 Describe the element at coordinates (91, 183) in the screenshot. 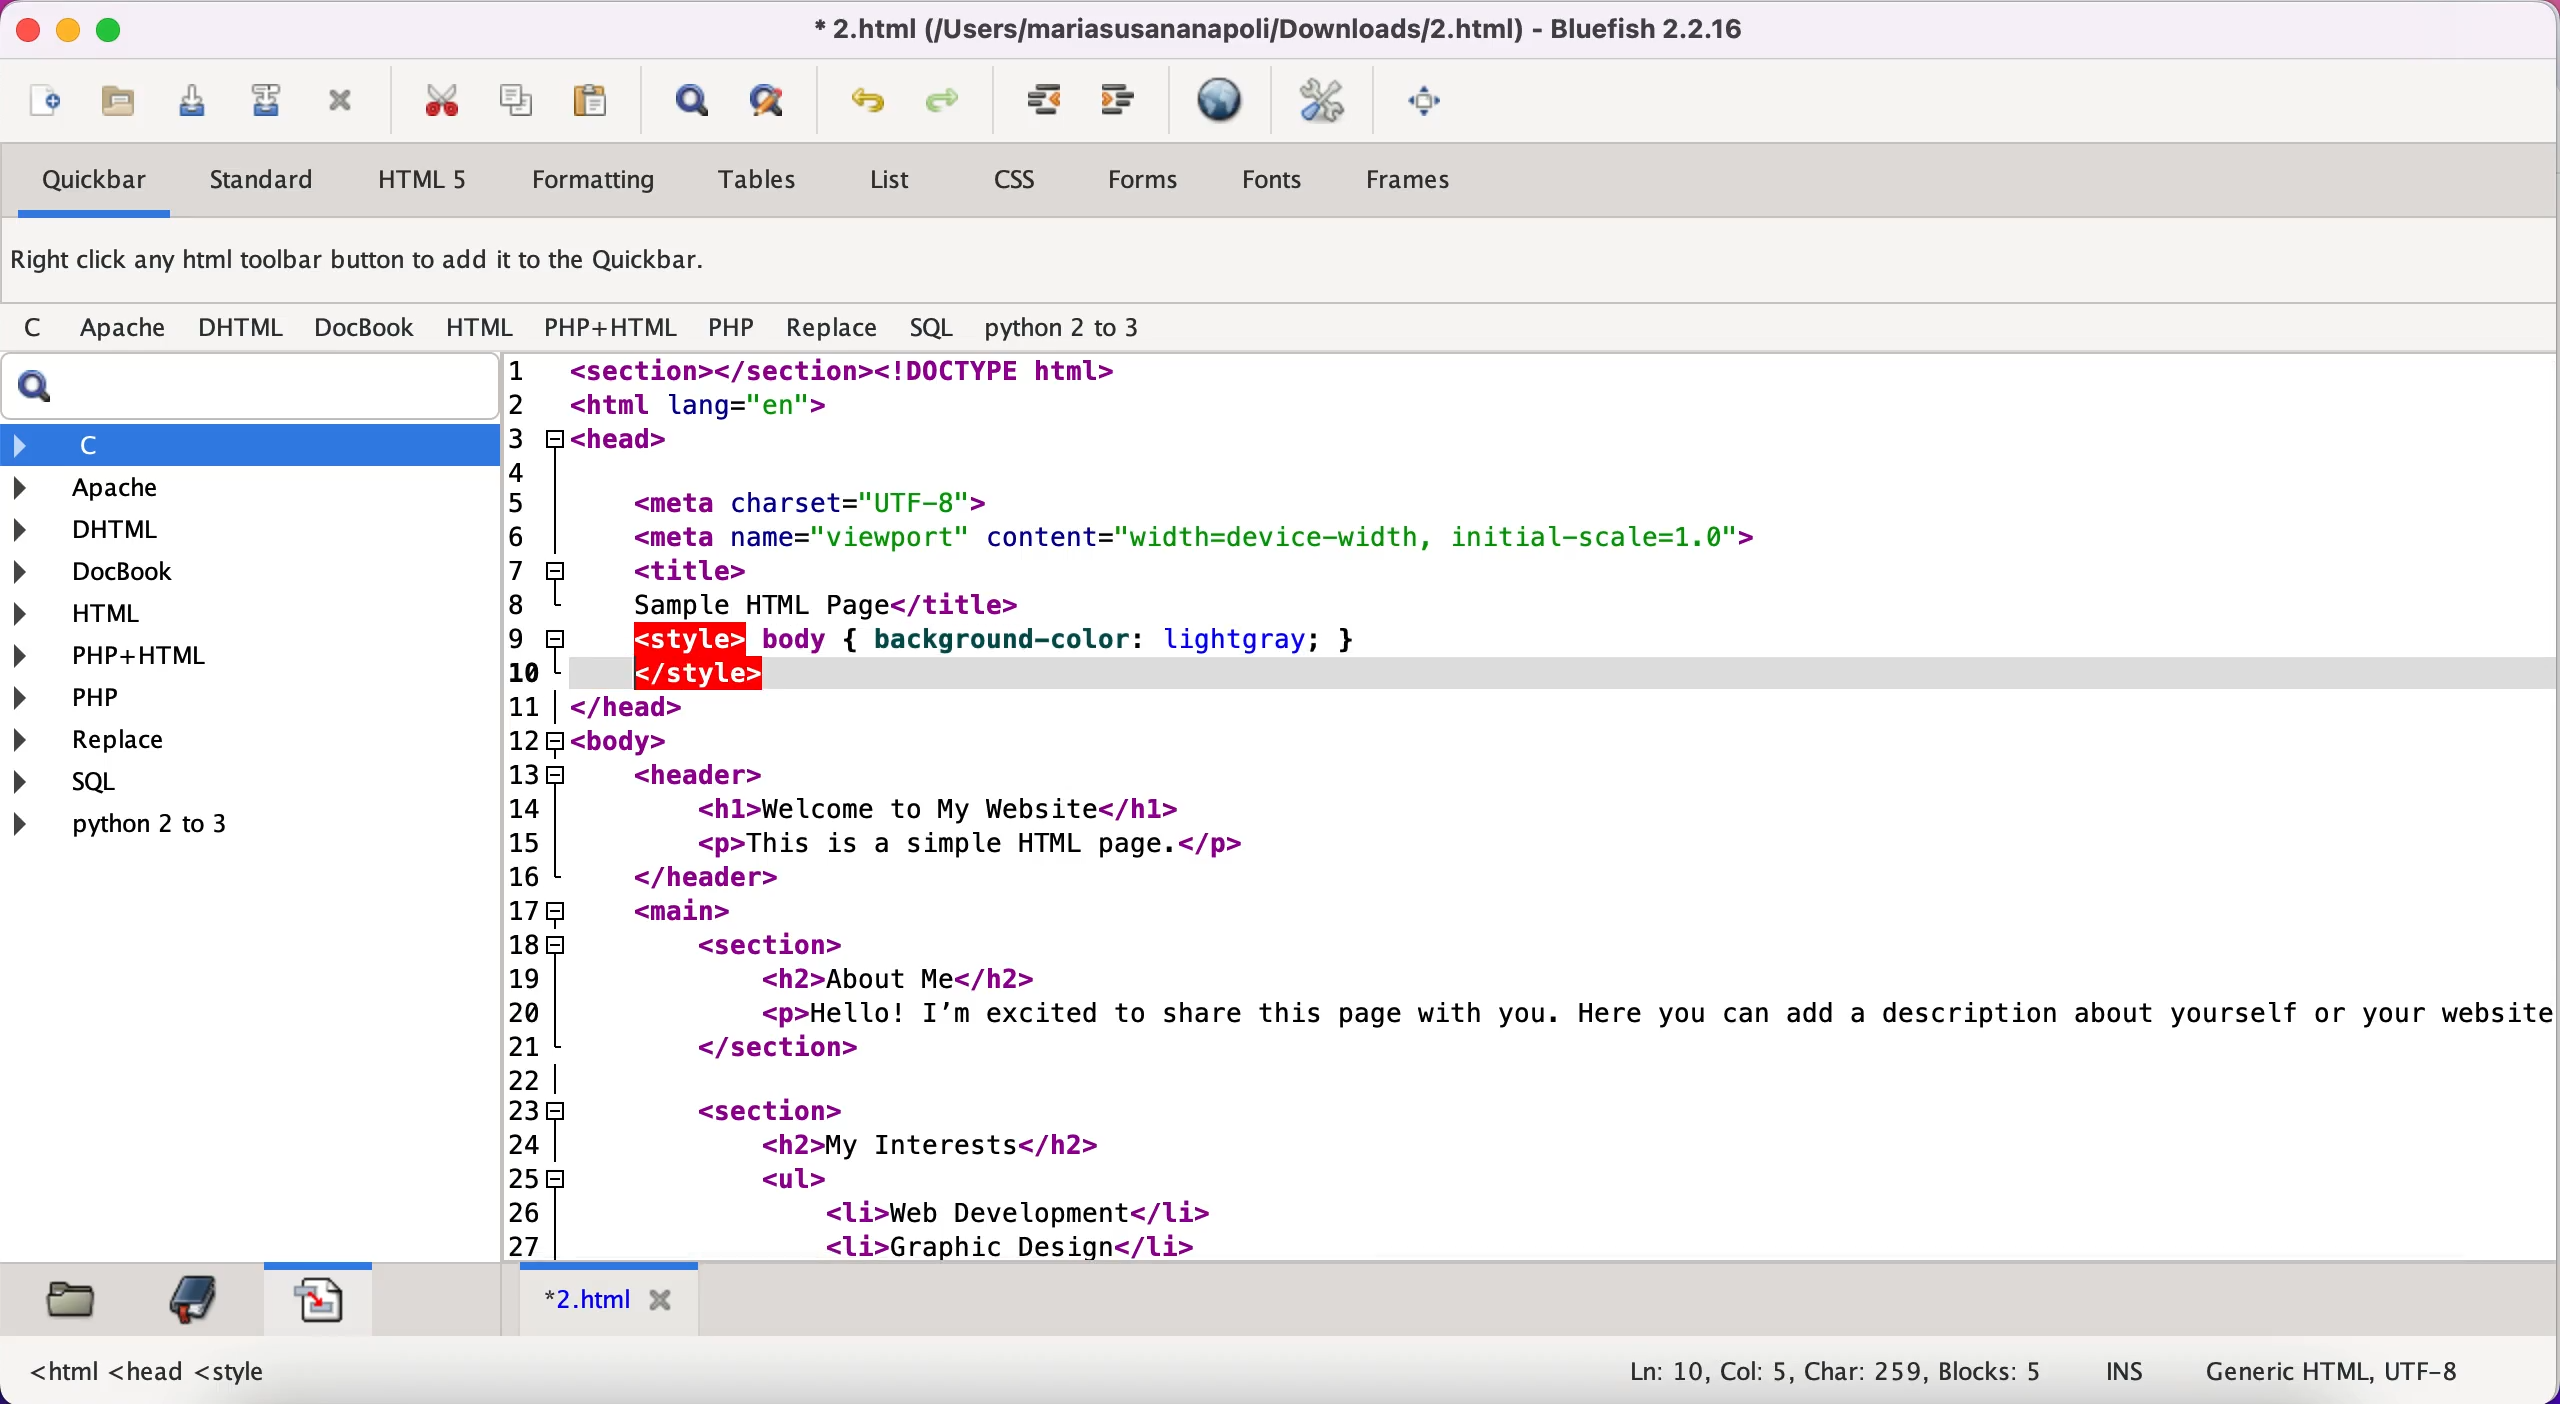

I see `quickbar` at that location.